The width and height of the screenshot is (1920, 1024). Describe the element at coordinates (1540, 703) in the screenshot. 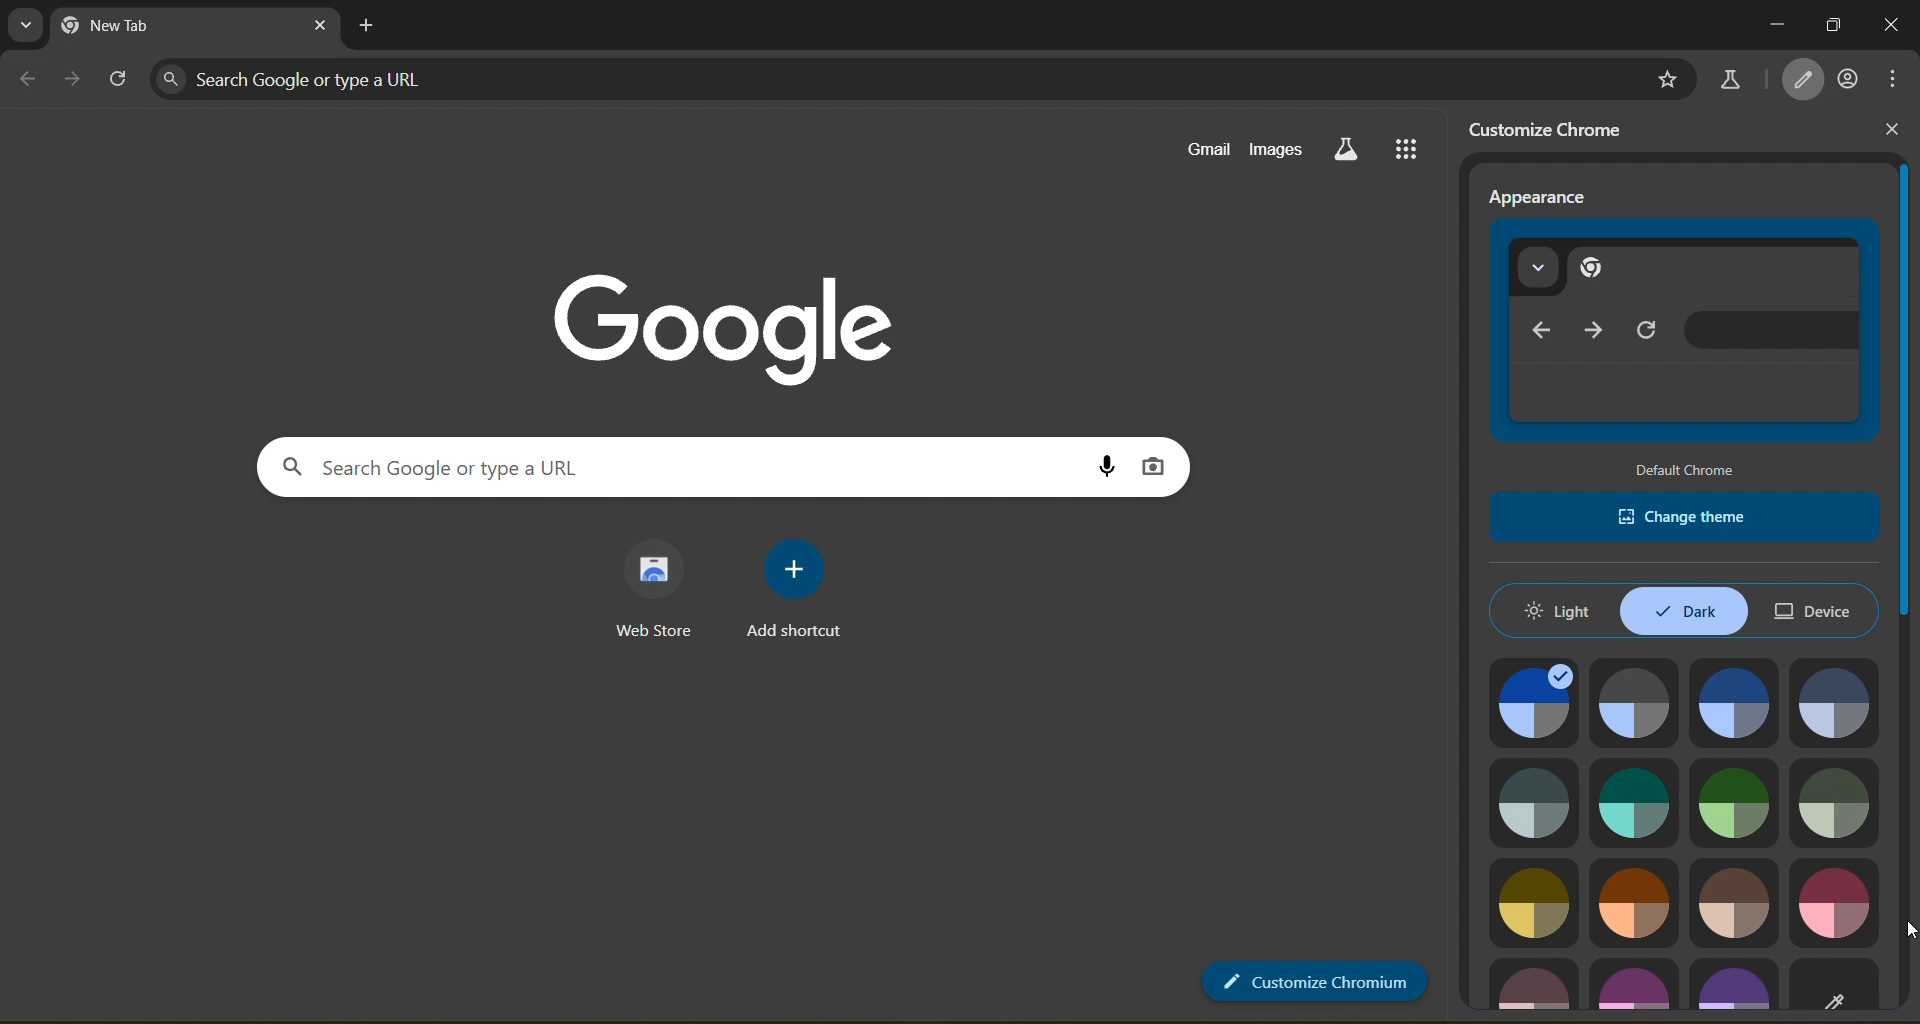

I see `image` at that location.